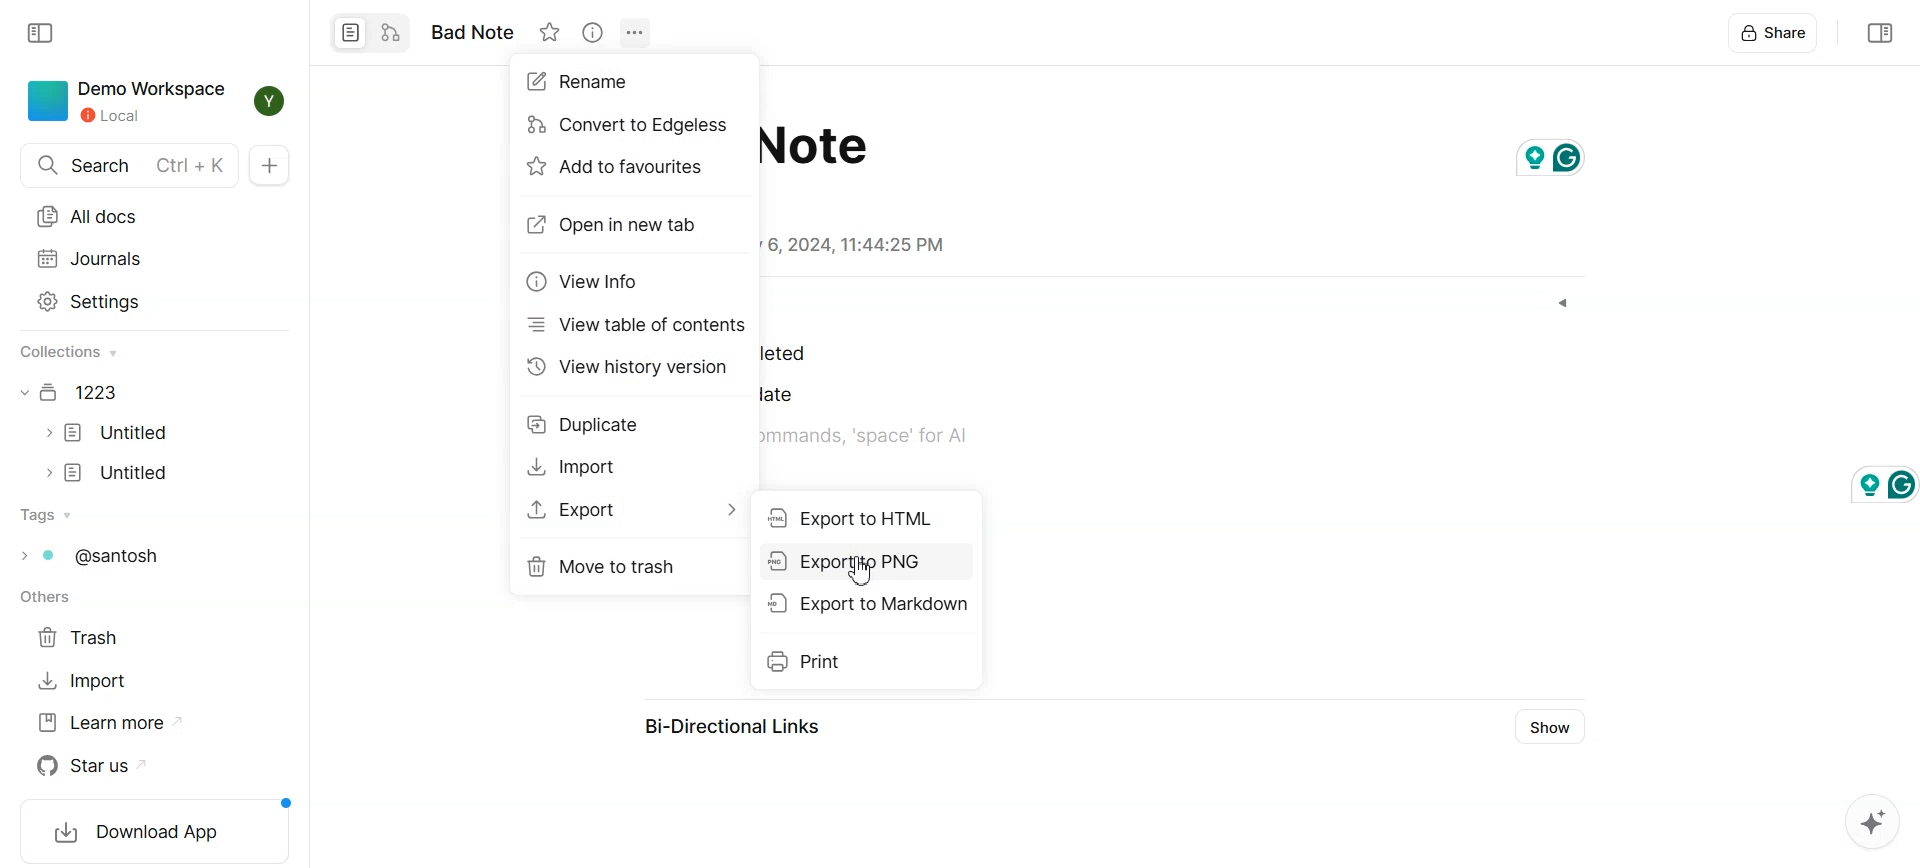  What do you see at coordinates (122, 101) in the screenshot?
I see `Demo Workspace` at bounding box center [122, 101].